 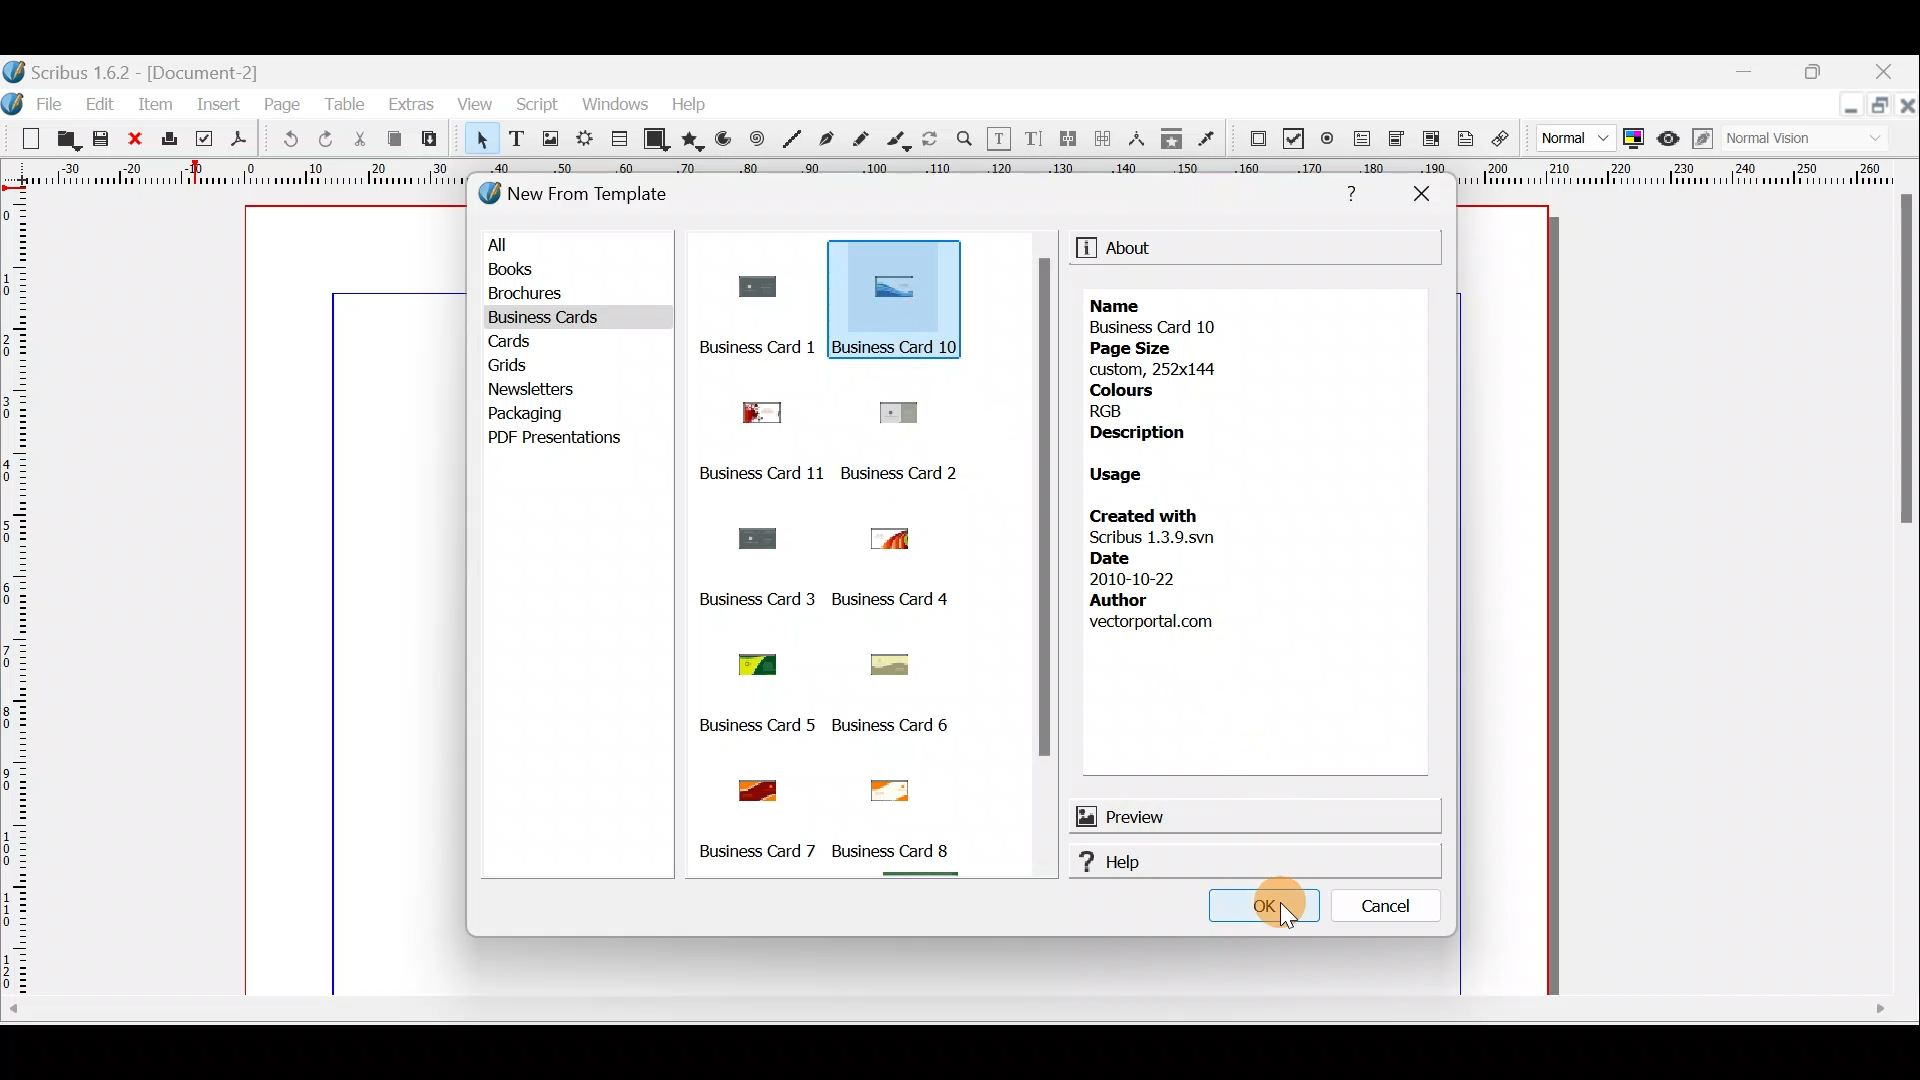 What do you see at coordinates (1354, 195) in the screenshot?
I see `Help` at bounding box center [1354, 195].